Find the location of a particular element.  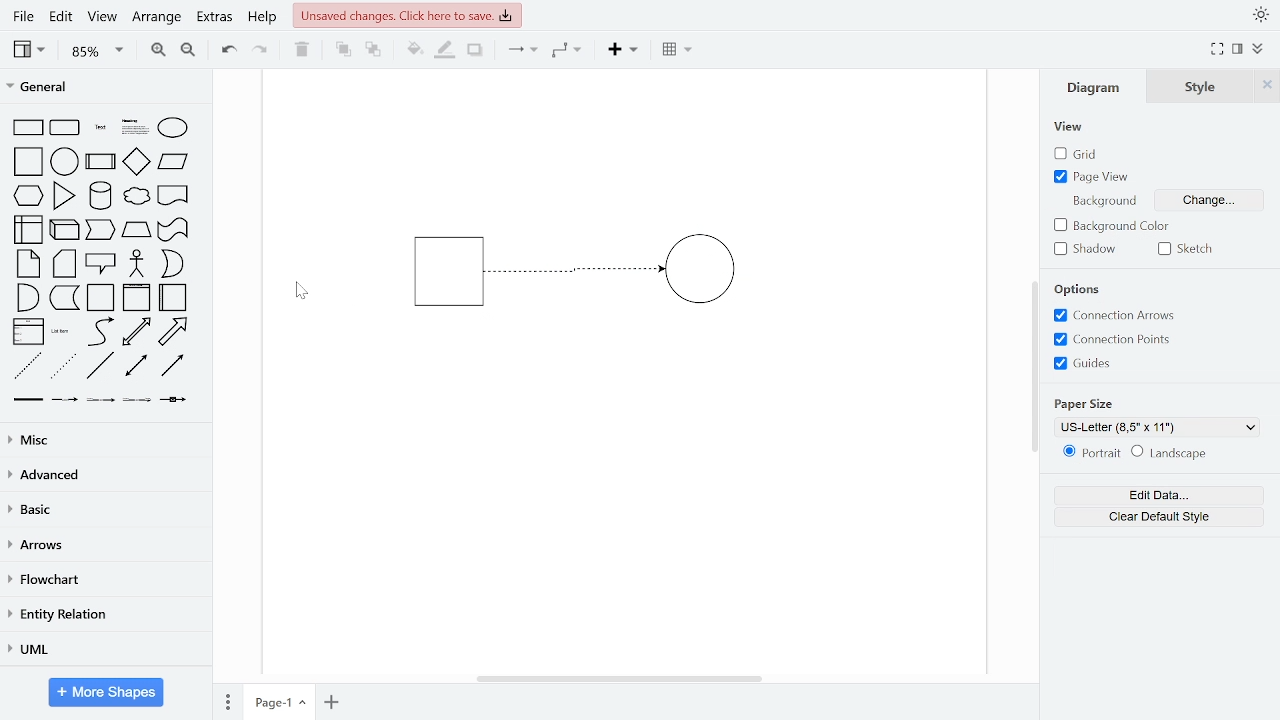

vertical container is located at coordinates (136, 298).